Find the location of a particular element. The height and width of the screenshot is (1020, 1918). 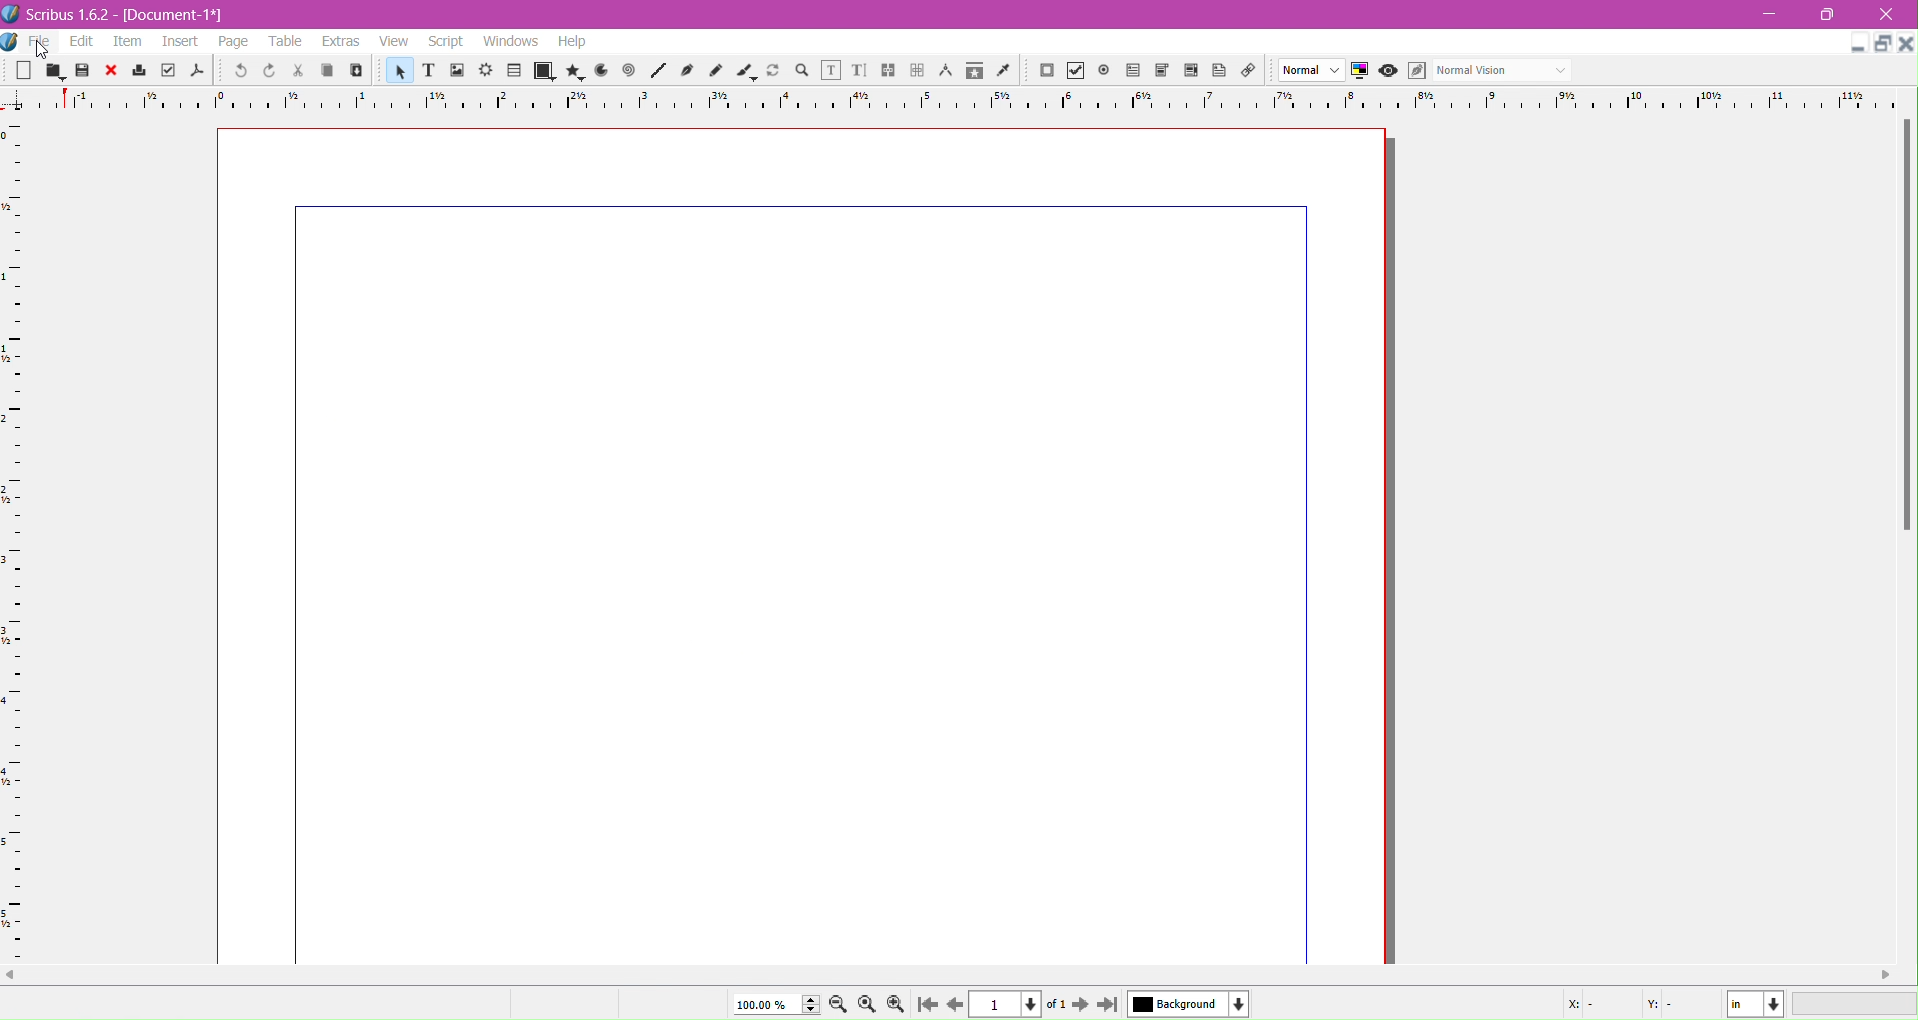

zoom to 100% is located at coordinates (869, 1005).